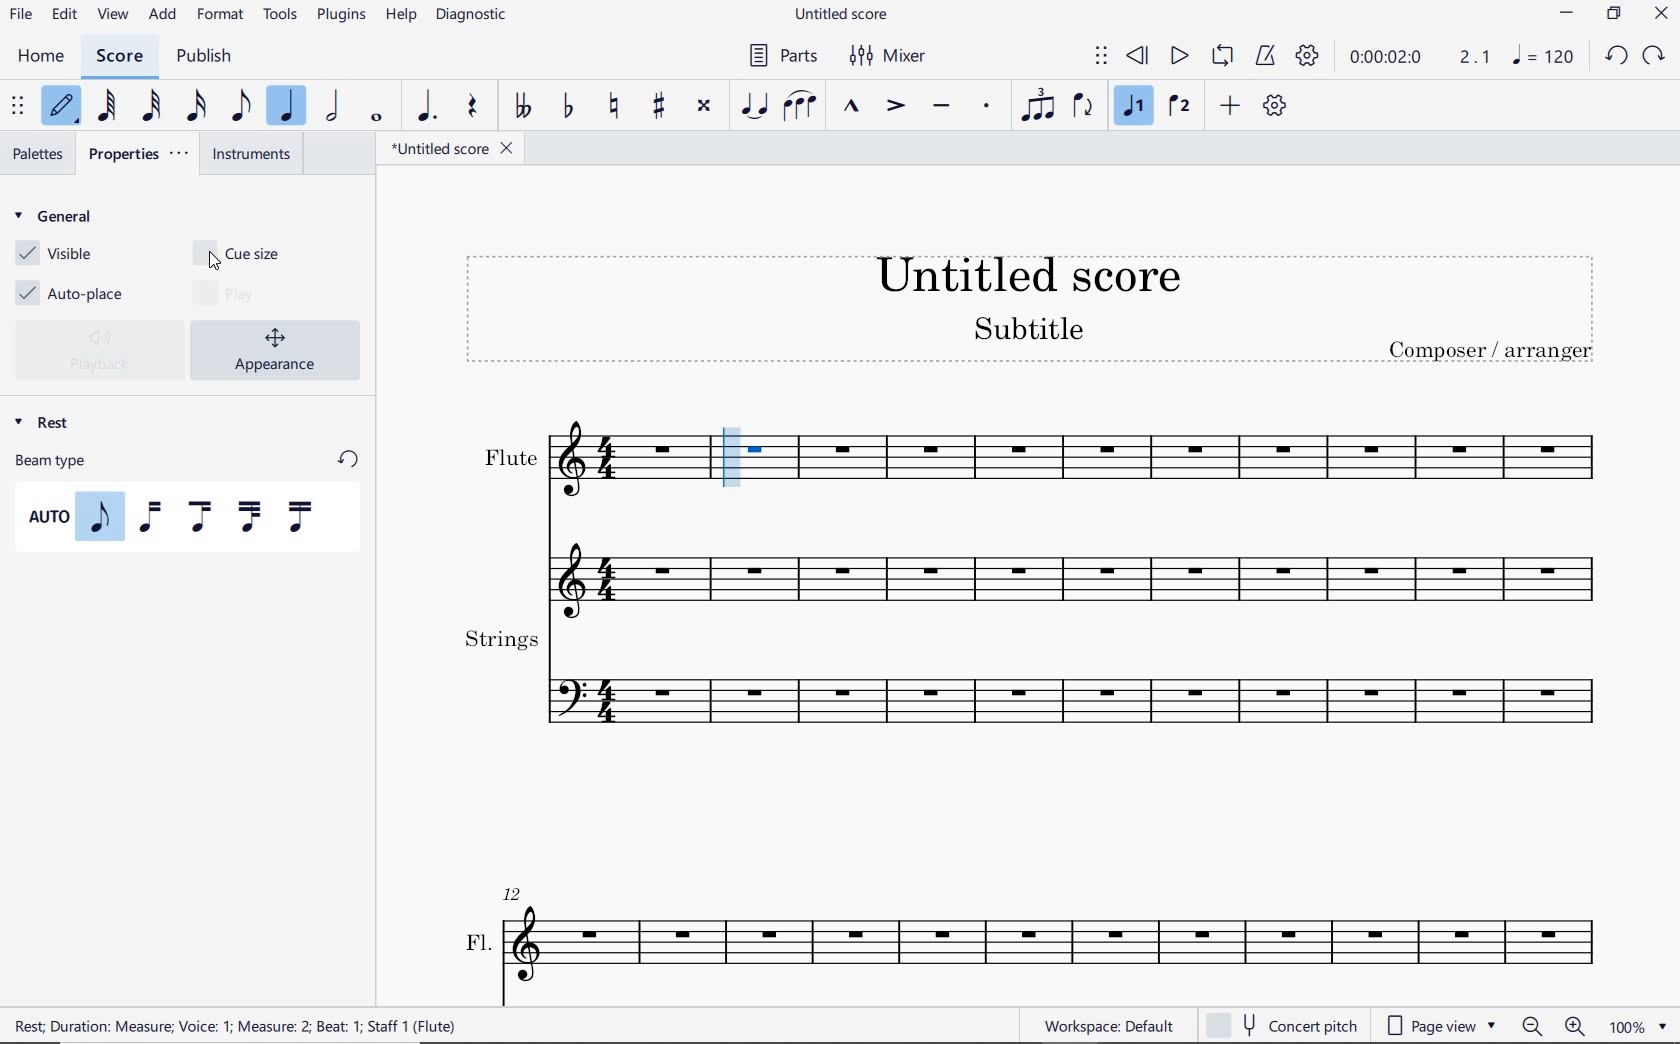 This screenshot has width=1680, height=1044. What do you see at coordinates (1101, 57) in the screenshot?
I see `SELECT TO MOVE` at bounding box center [1101, 57].